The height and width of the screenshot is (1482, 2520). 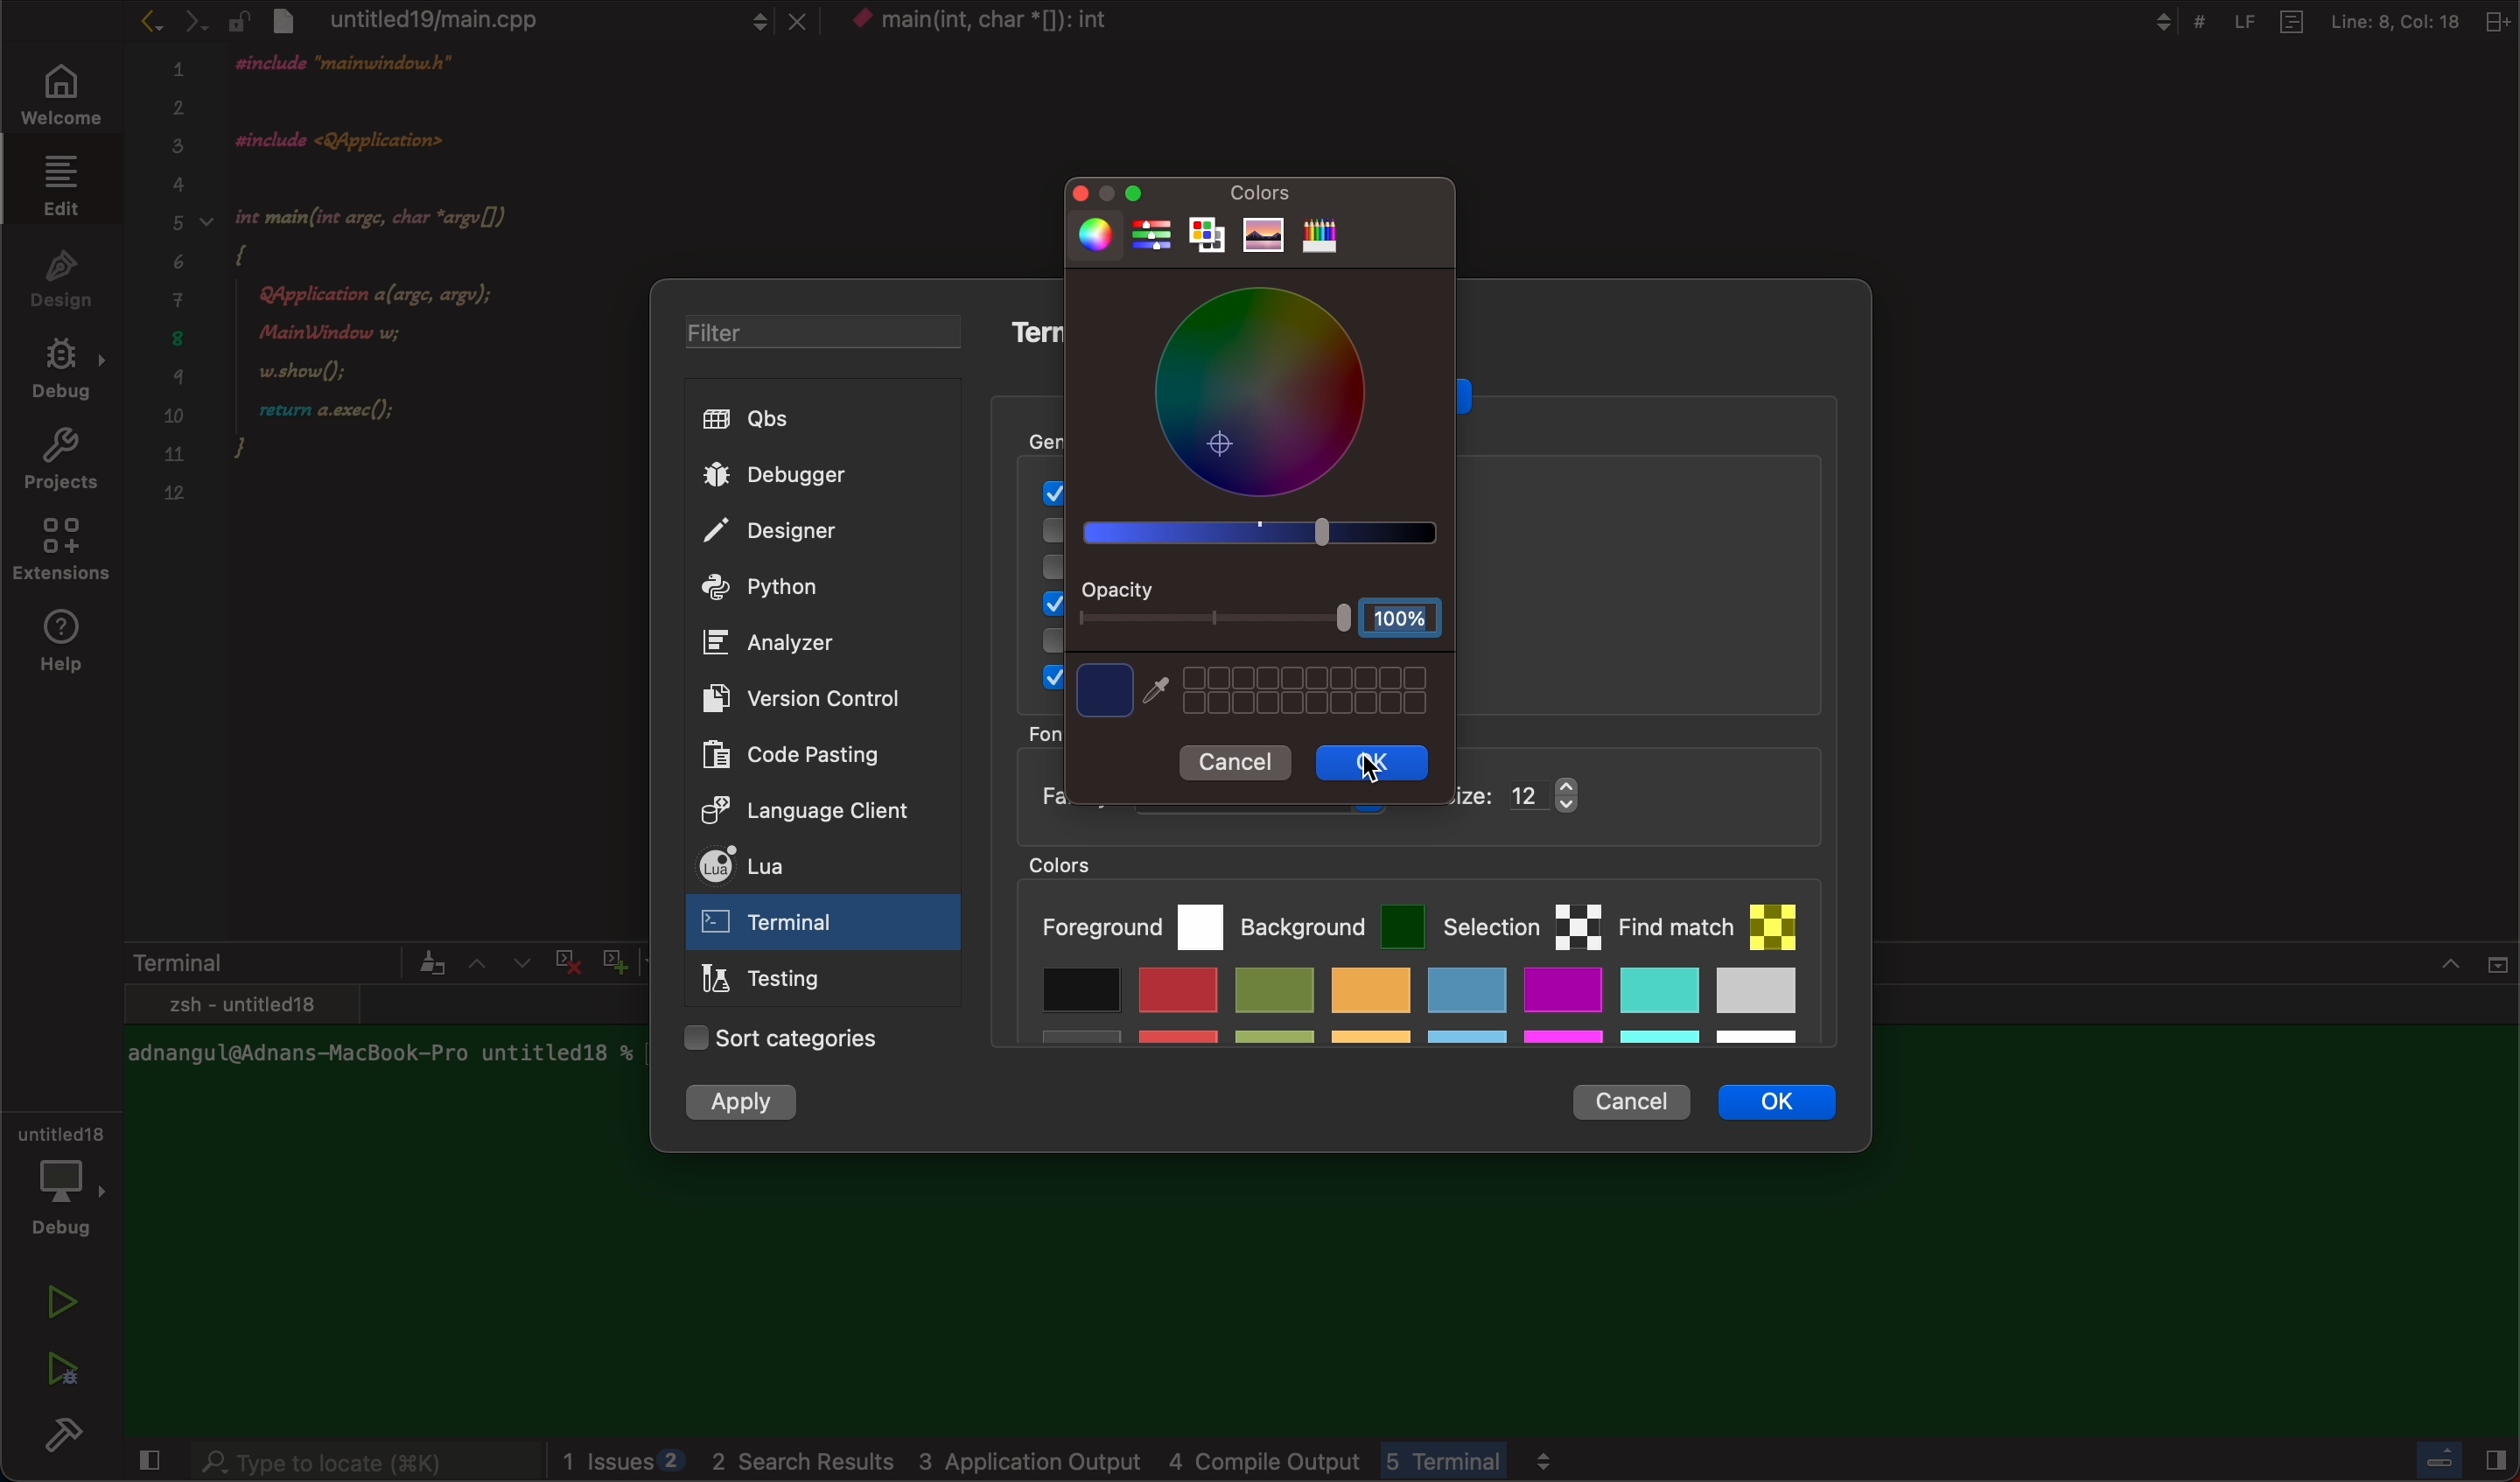 I want to click on language client, so click(x=786, y=808).